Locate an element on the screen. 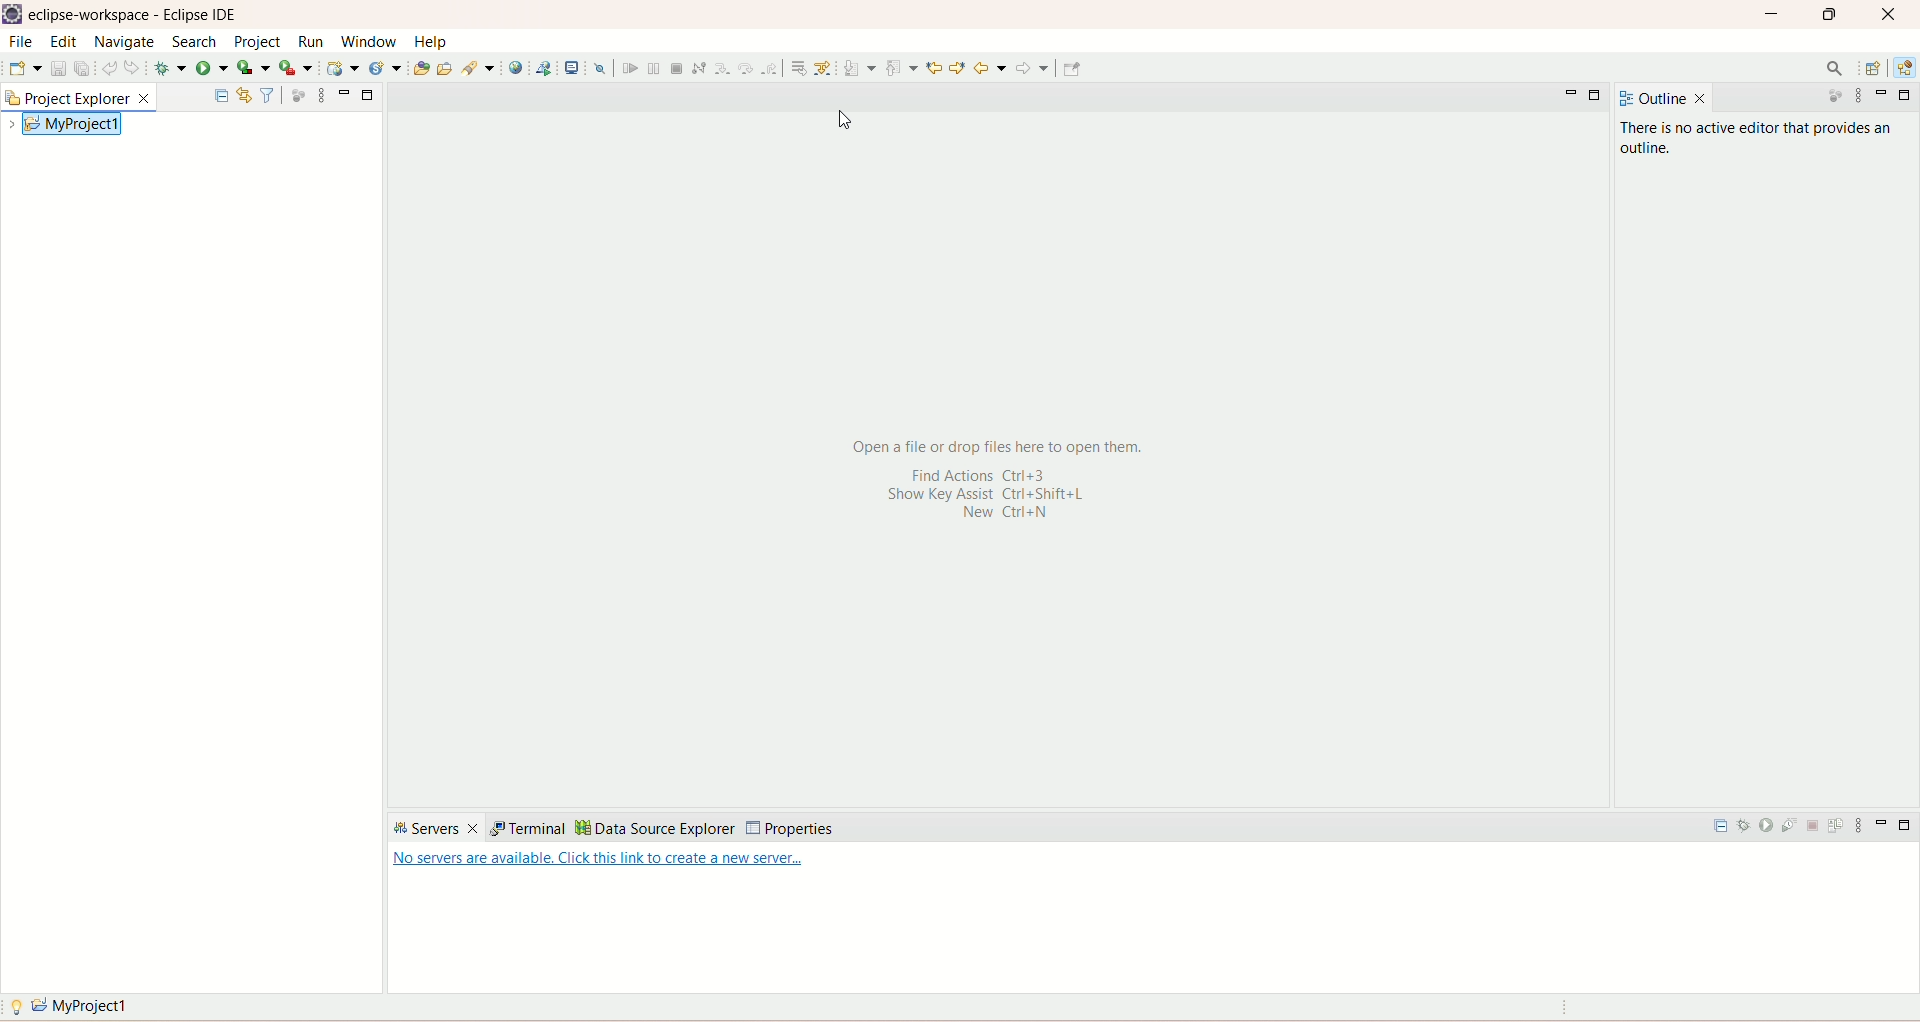  project explorer is located at coordinates (83, 98).